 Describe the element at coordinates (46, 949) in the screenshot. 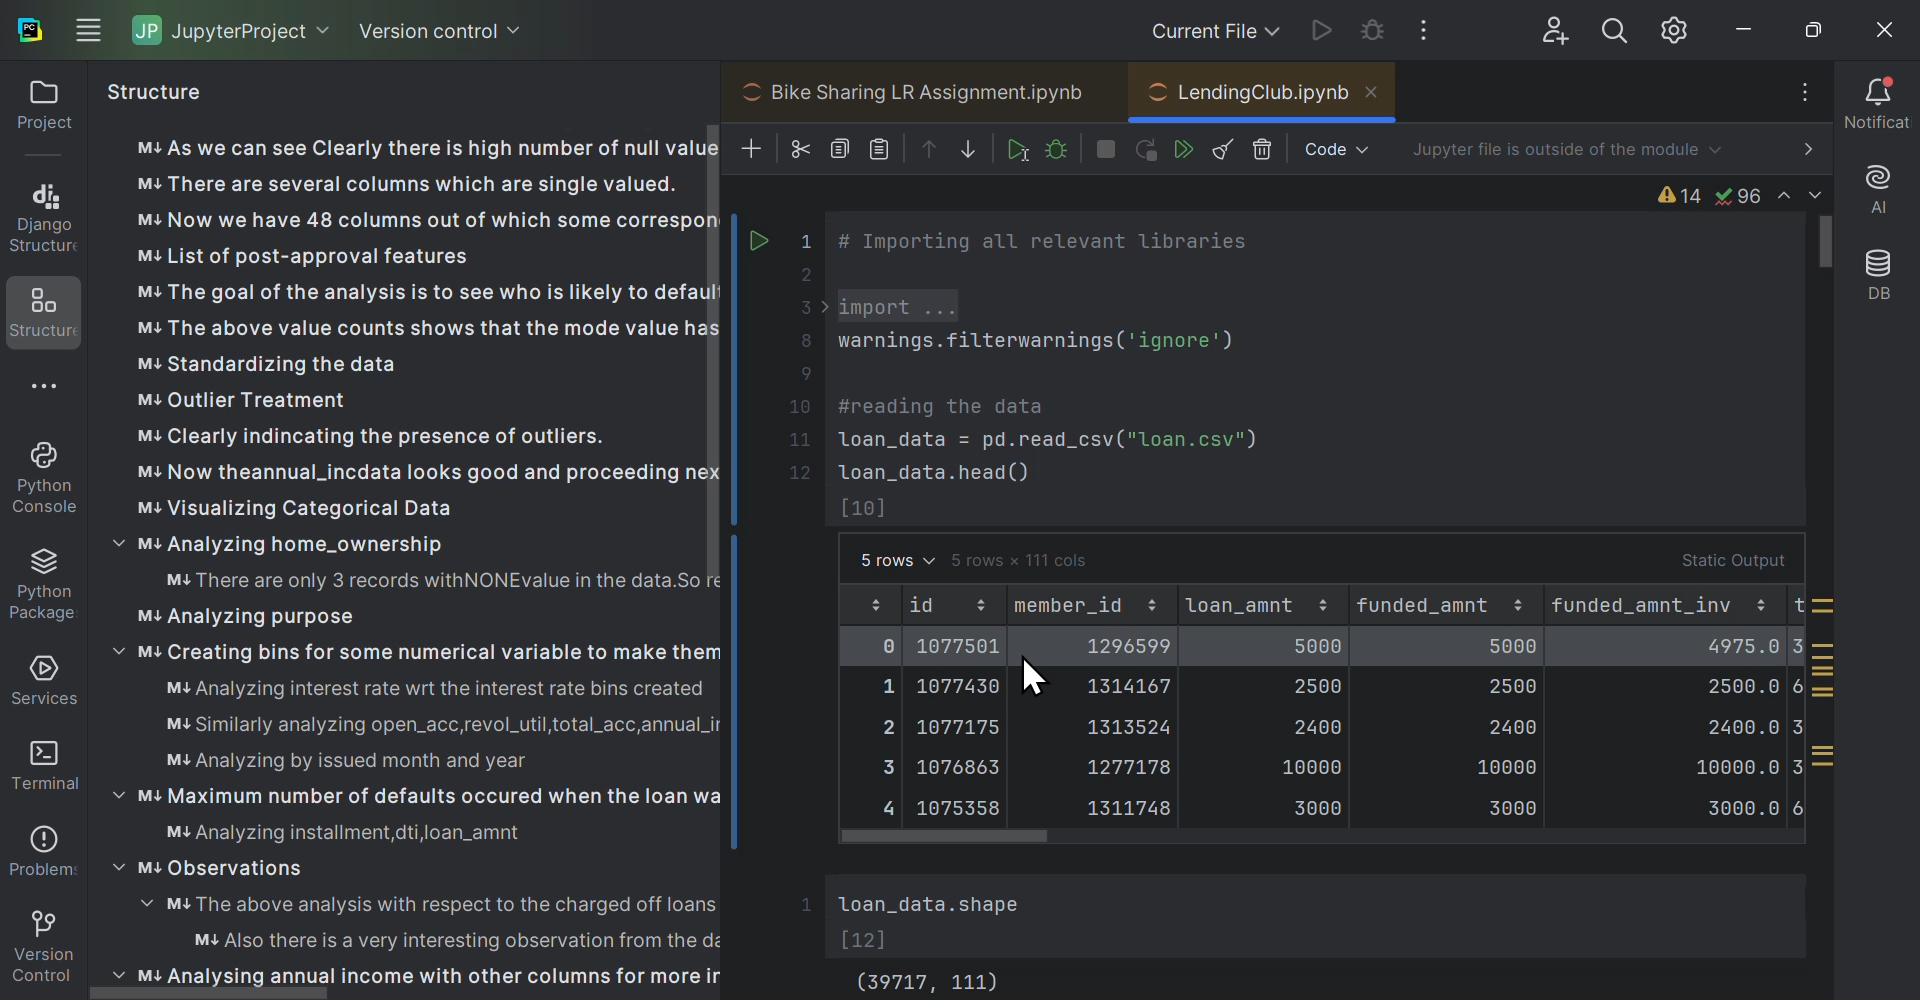

I see `Version control` at that location.